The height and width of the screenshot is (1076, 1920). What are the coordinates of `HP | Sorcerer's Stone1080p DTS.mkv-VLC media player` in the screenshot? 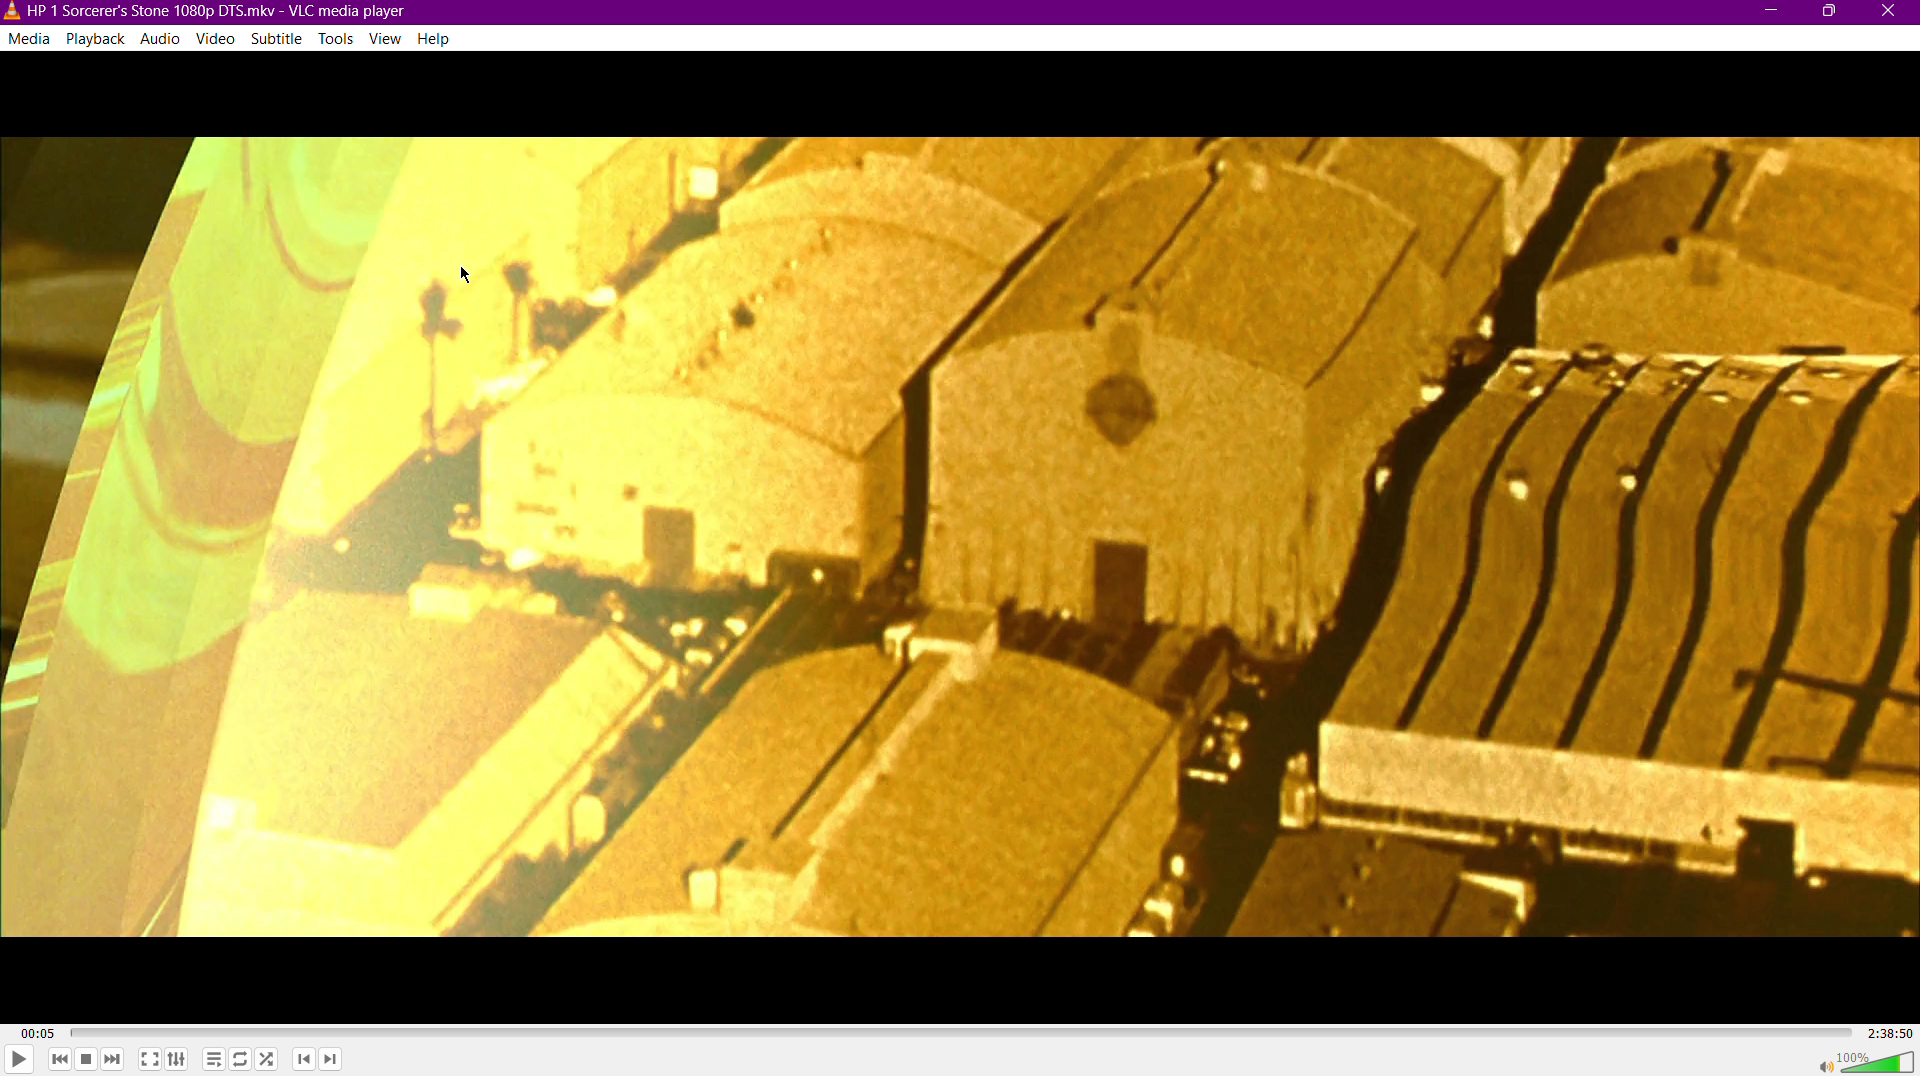 It's located at (206, 12).